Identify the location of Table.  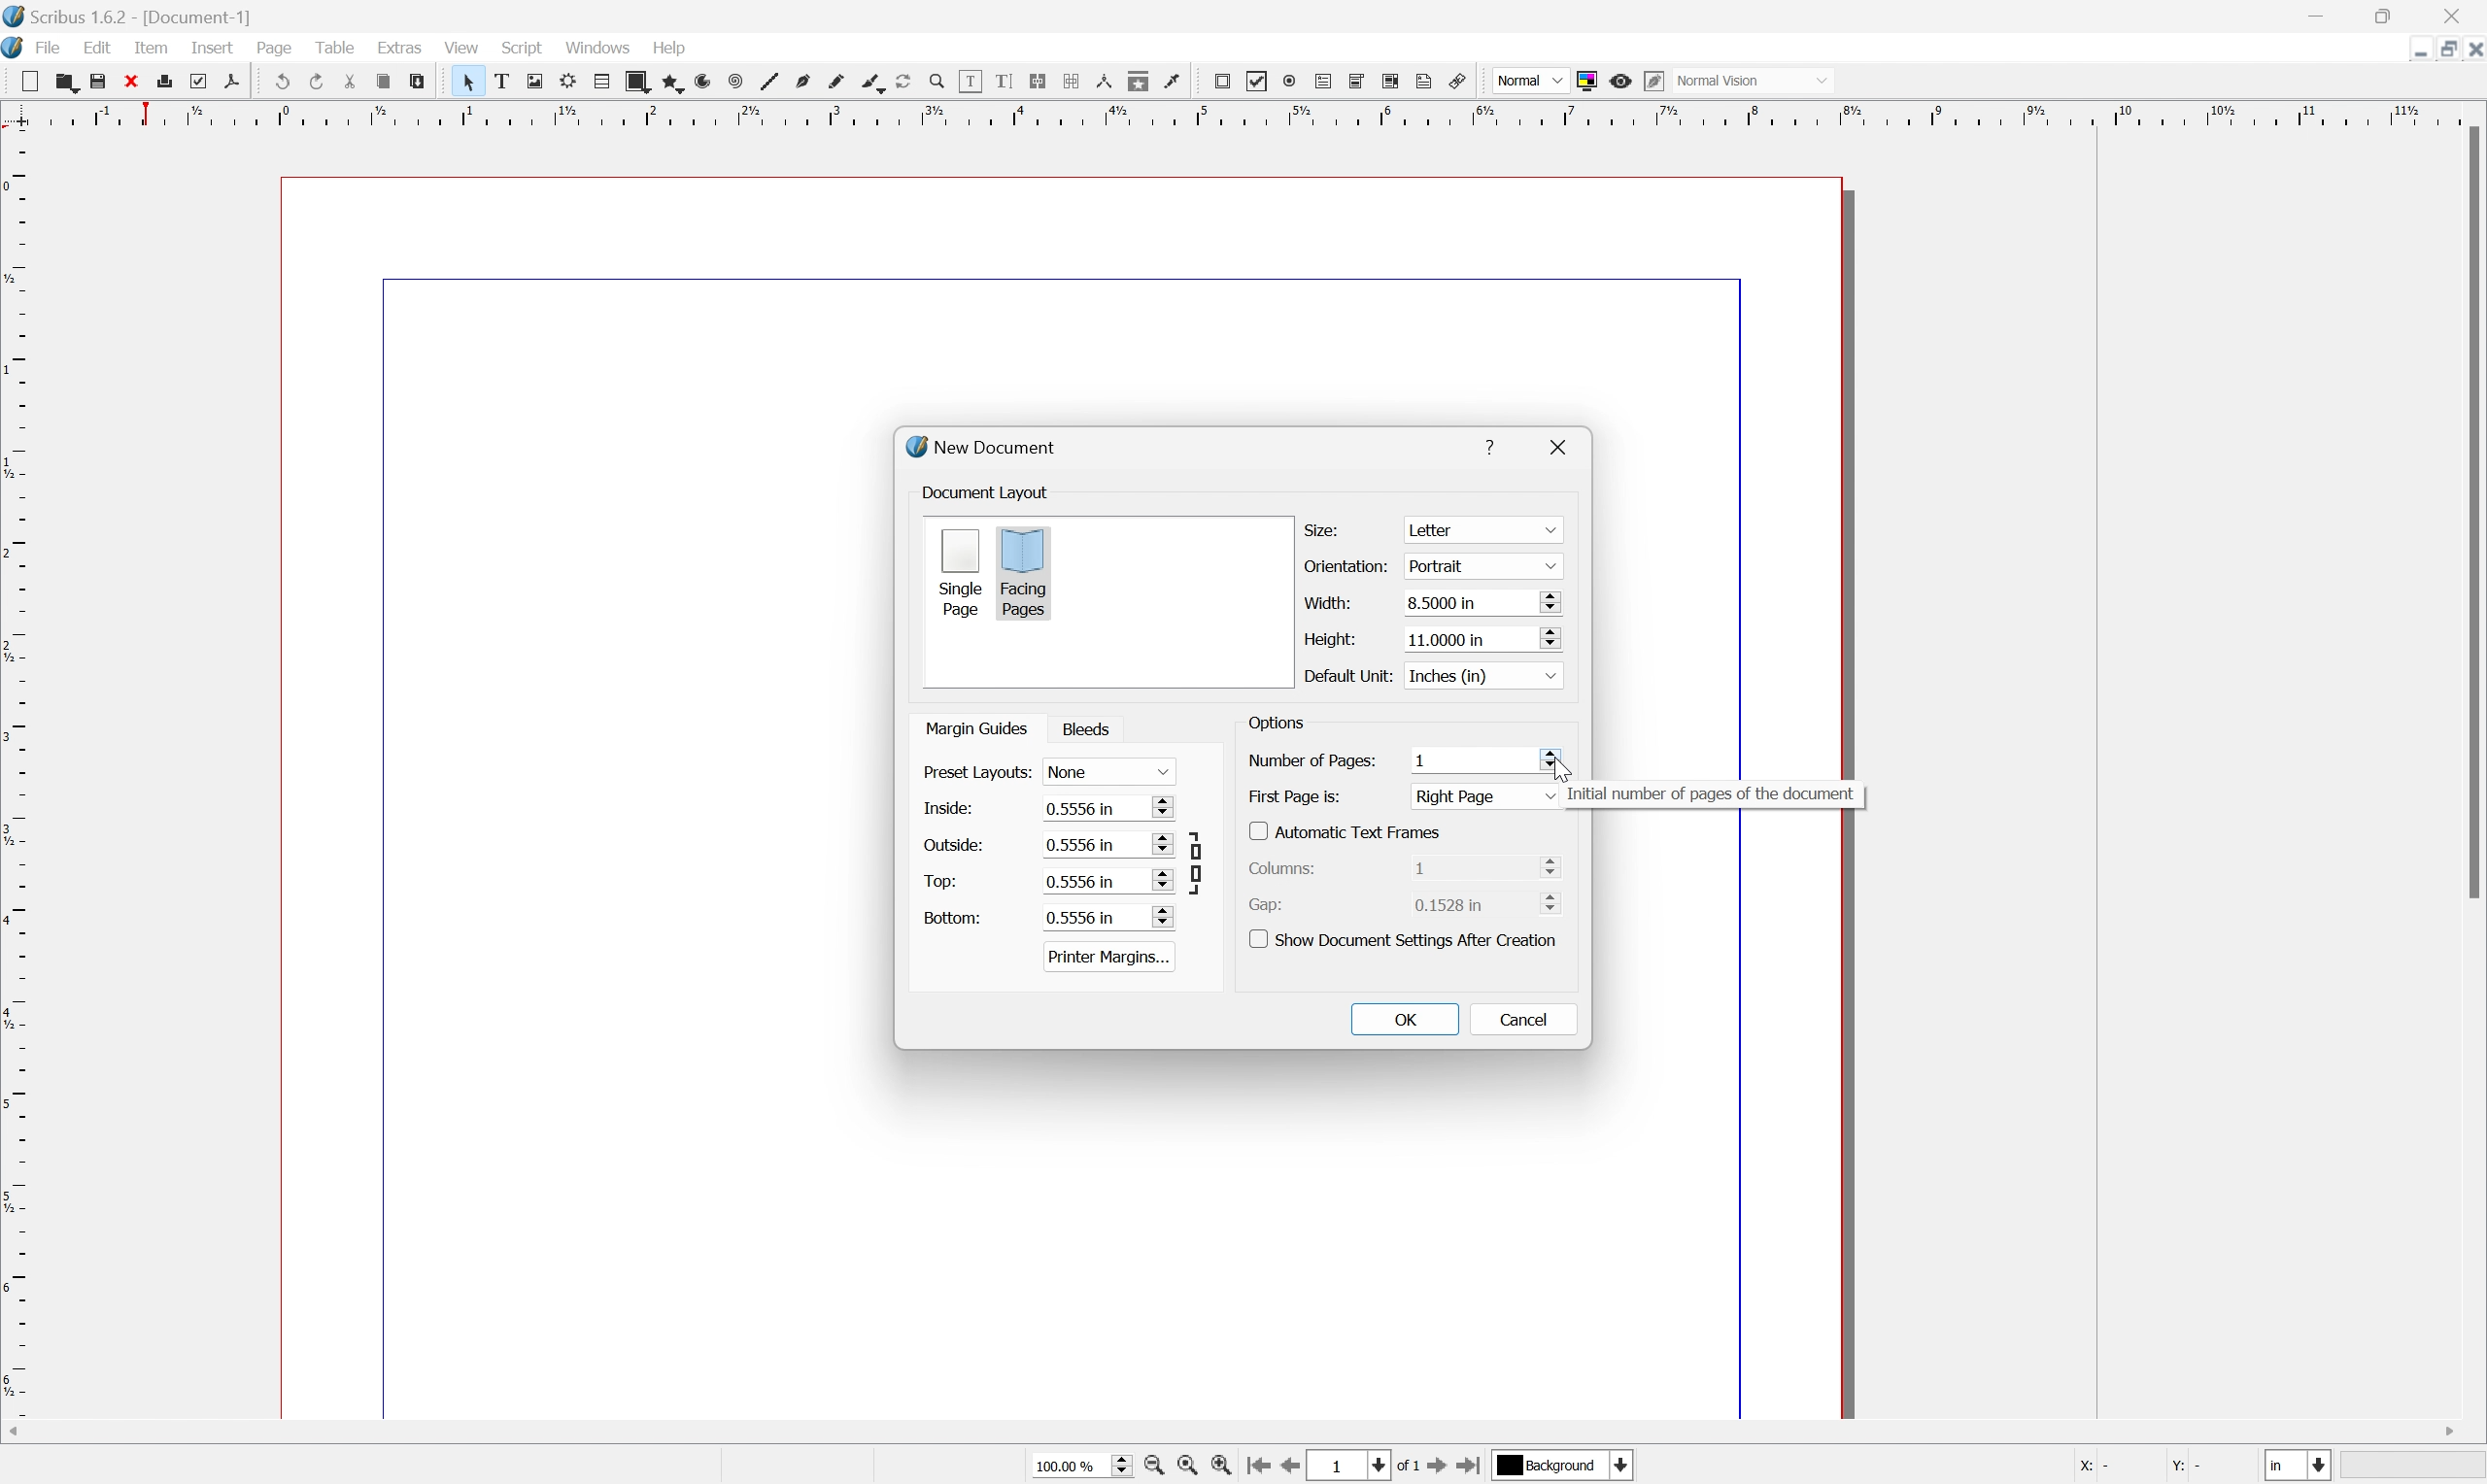
(597, 82).